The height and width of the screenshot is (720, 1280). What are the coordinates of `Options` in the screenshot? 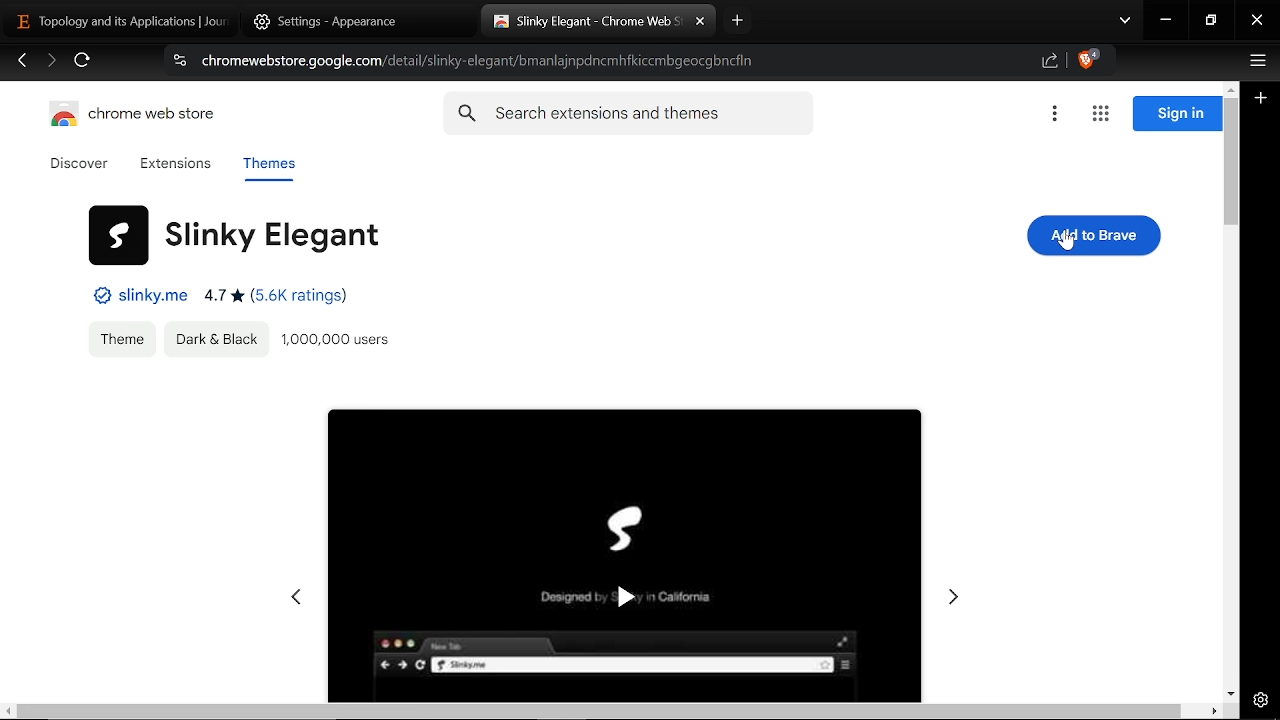 It's located at (1054, 115).